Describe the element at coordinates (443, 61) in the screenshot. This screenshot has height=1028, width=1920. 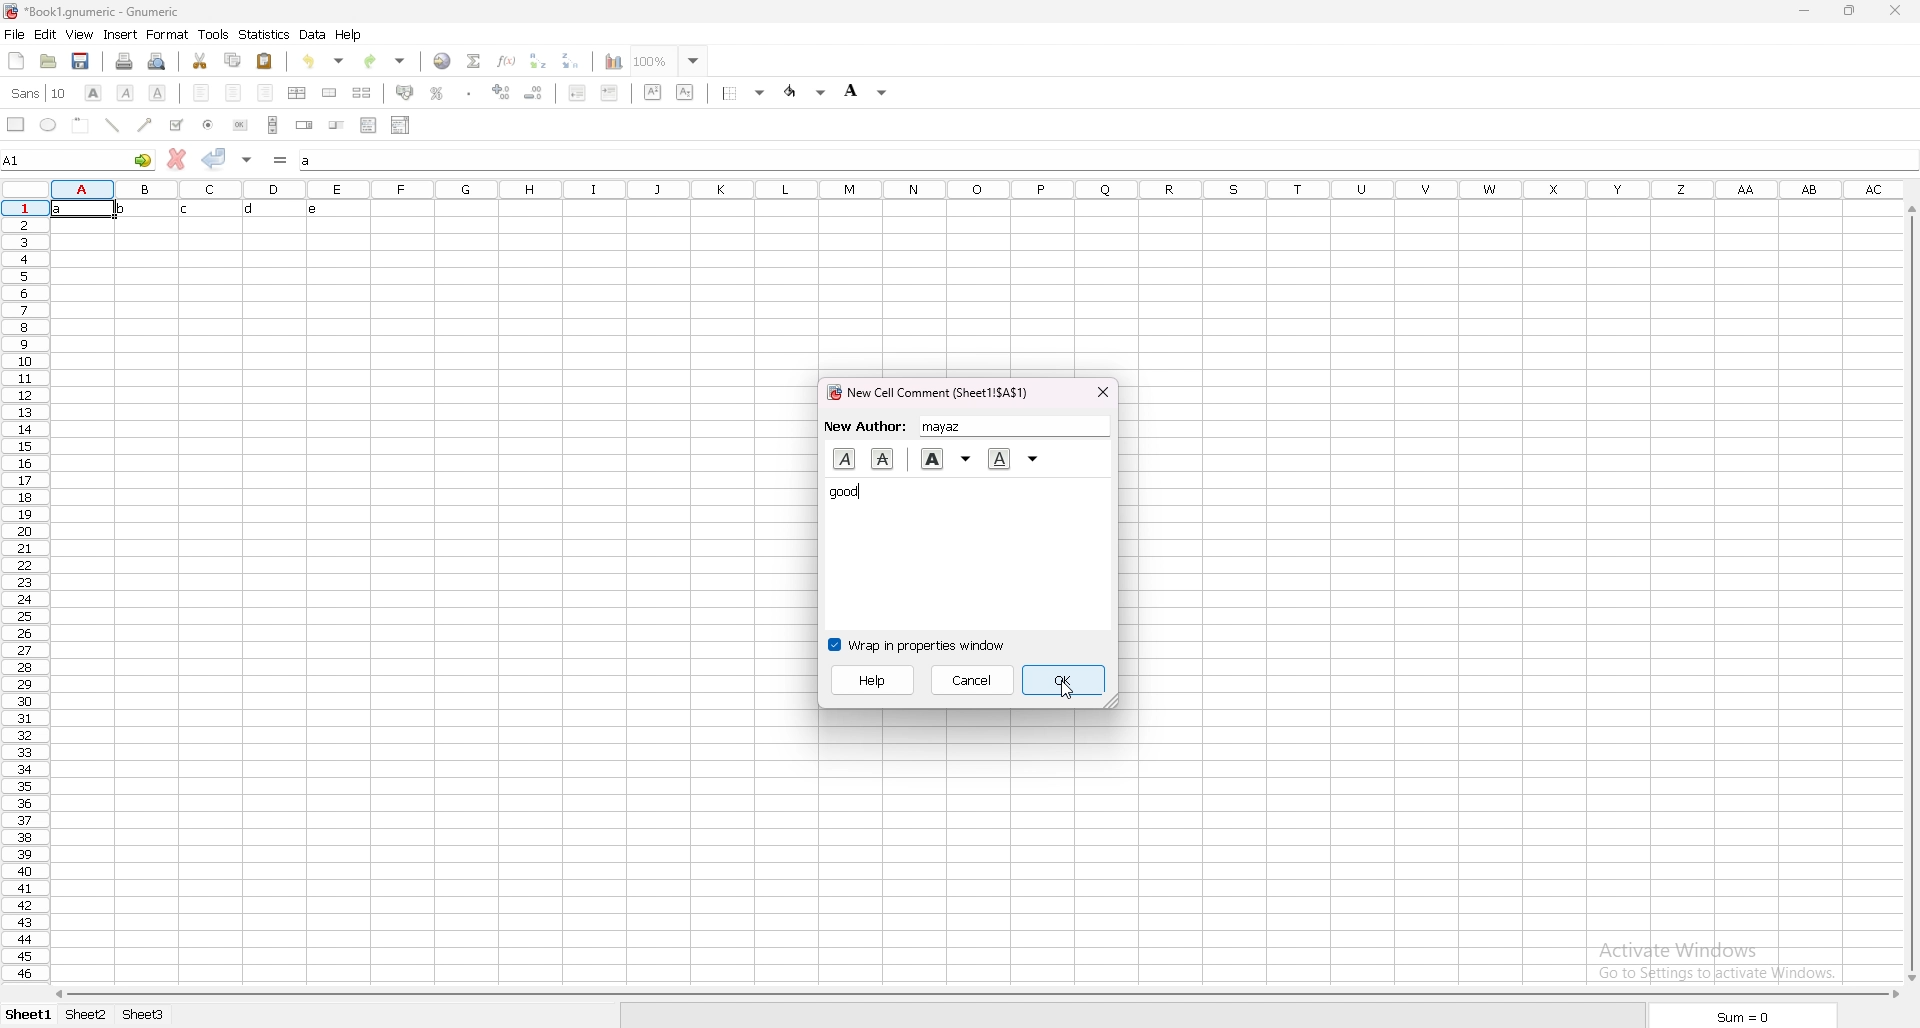
I see `hyperlink` at that location.